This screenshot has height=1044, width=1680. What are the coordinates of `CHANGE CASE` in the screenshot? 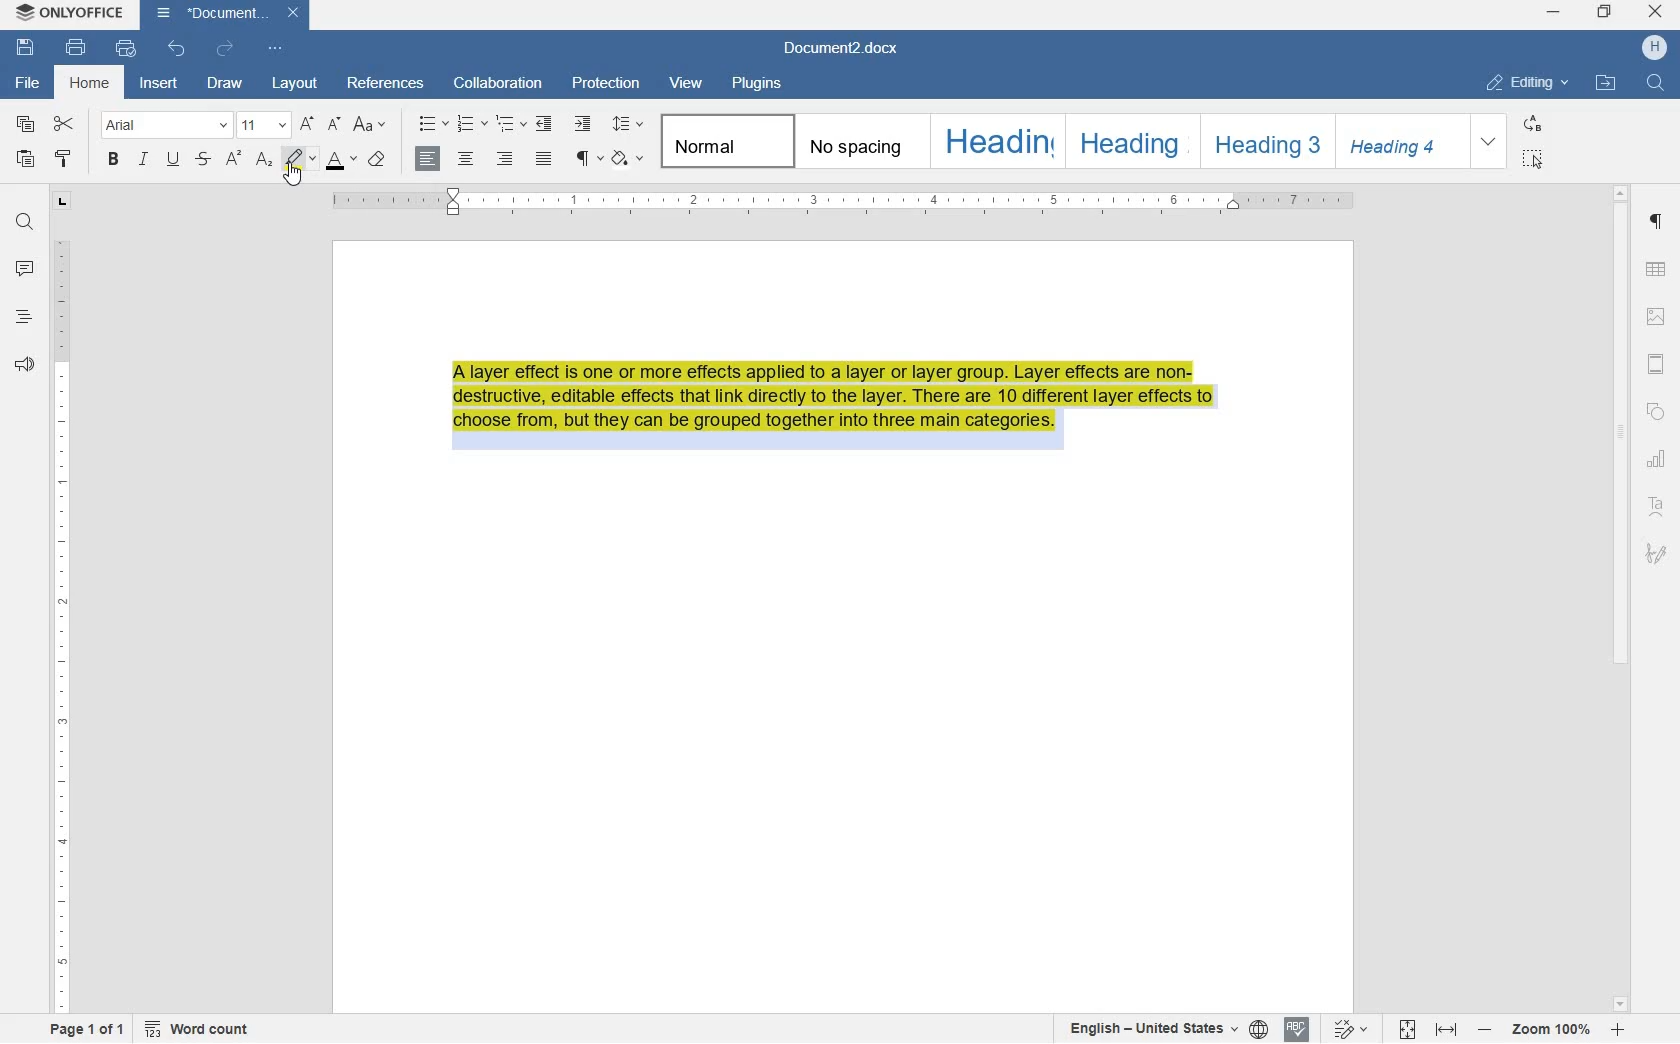 It's located at (372, 125).